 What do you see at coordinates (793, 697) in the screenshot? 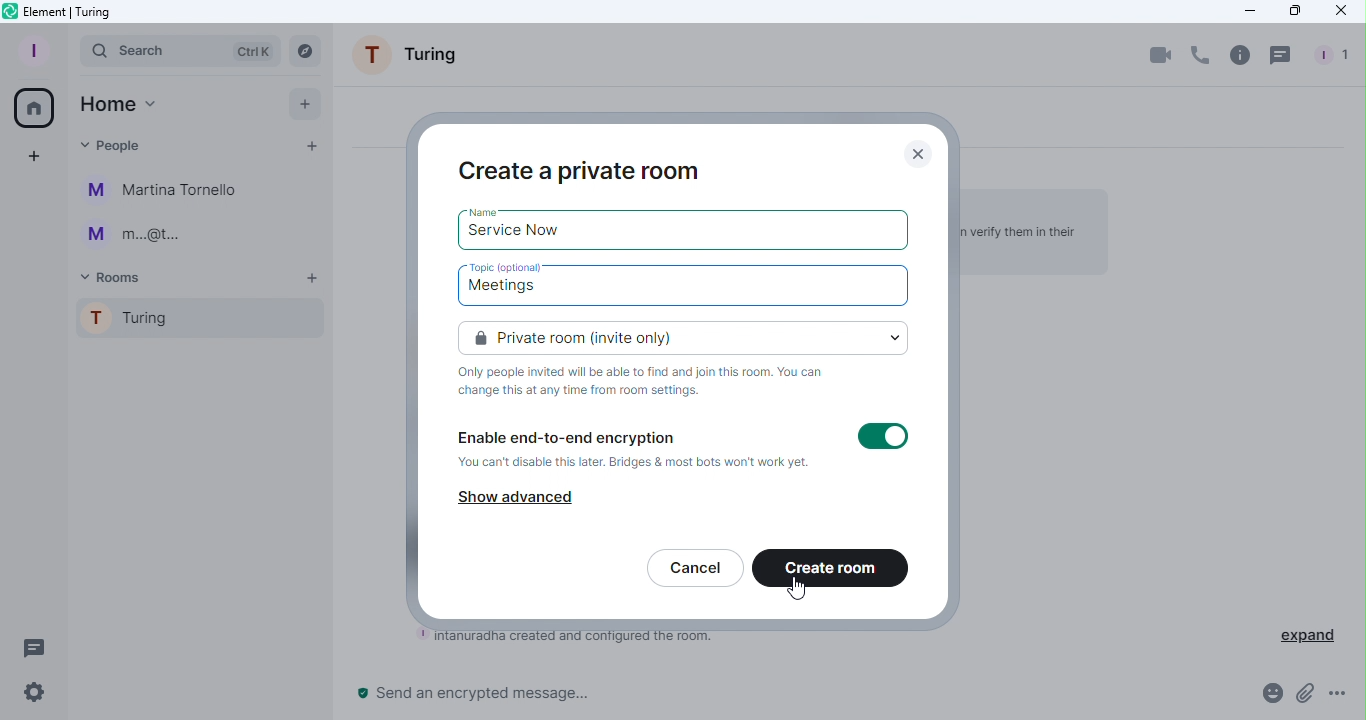
I see `Write message` at bounding box center [793, 697].